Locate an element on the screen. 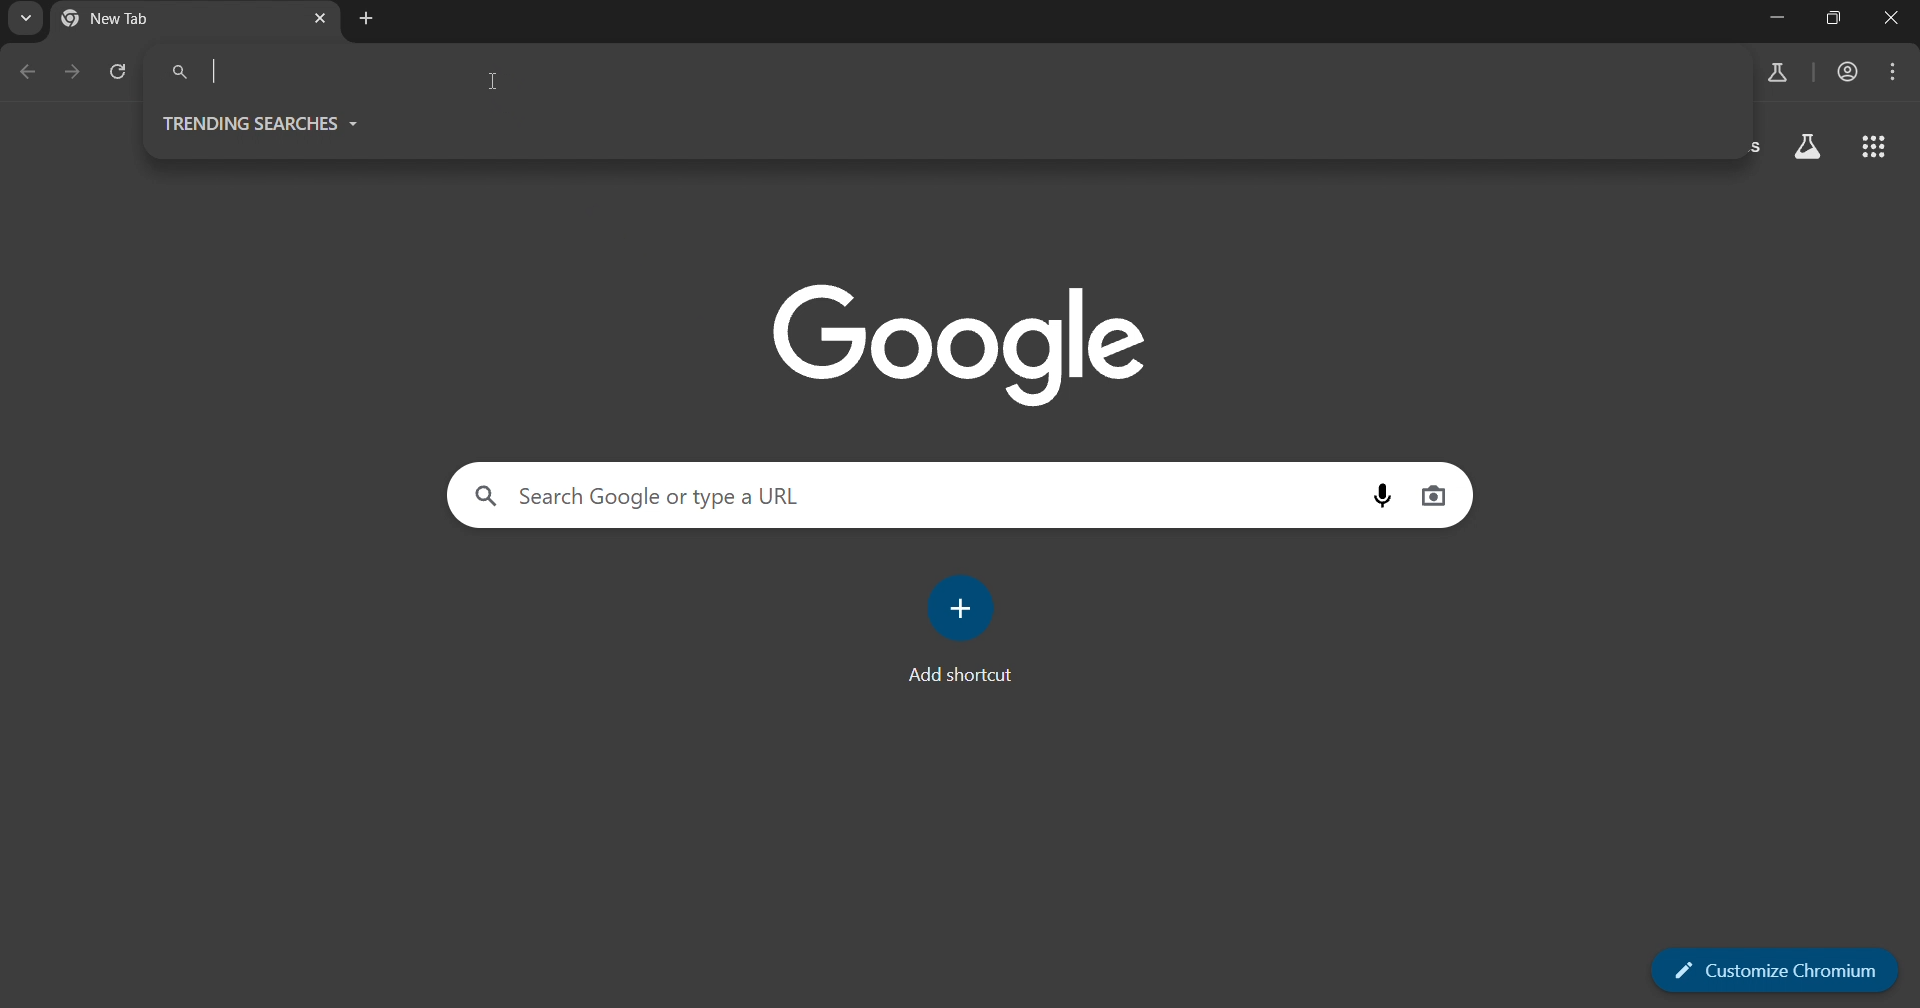 Image resolution: width=1920 pixels, height=1008 pixels. search panel is located at coordinates (297, 73).